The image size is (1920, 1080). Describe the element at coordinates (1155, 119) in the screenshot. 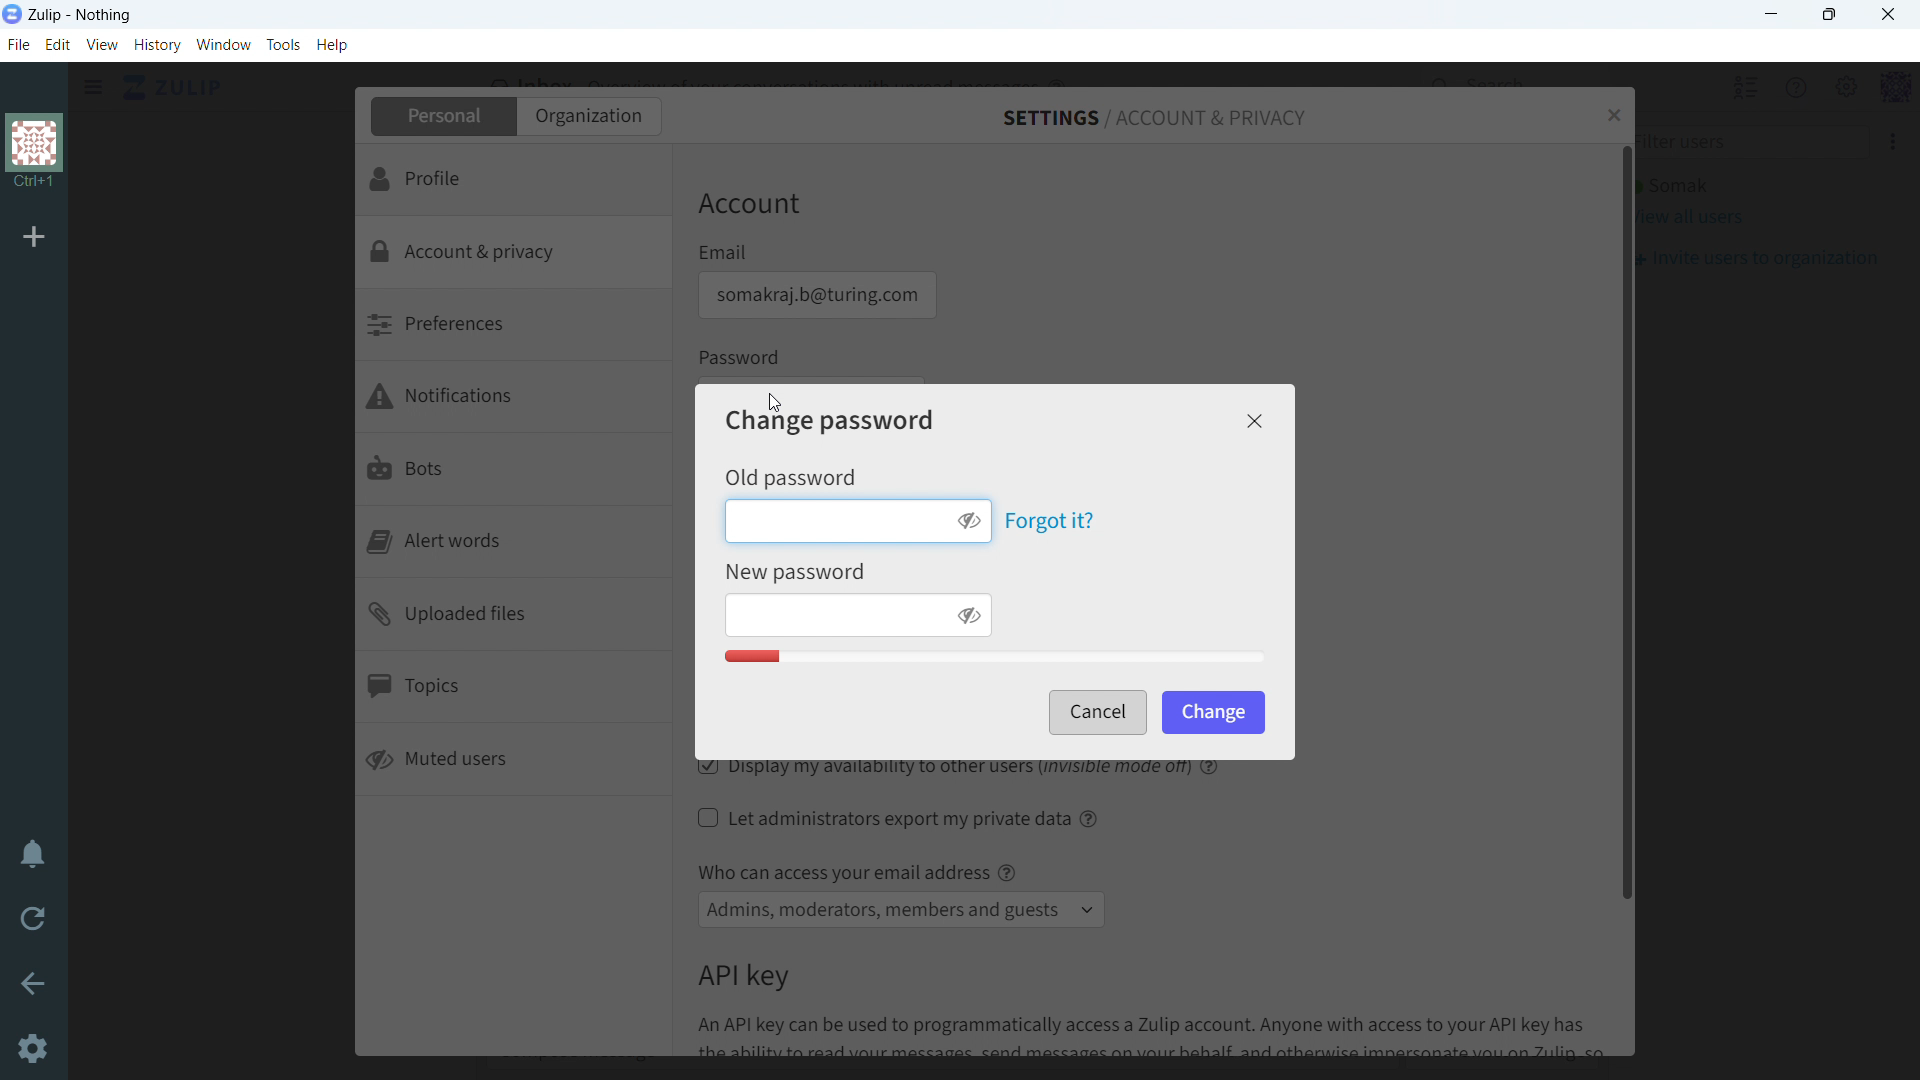

I see `settings/account & privacy` at that location.